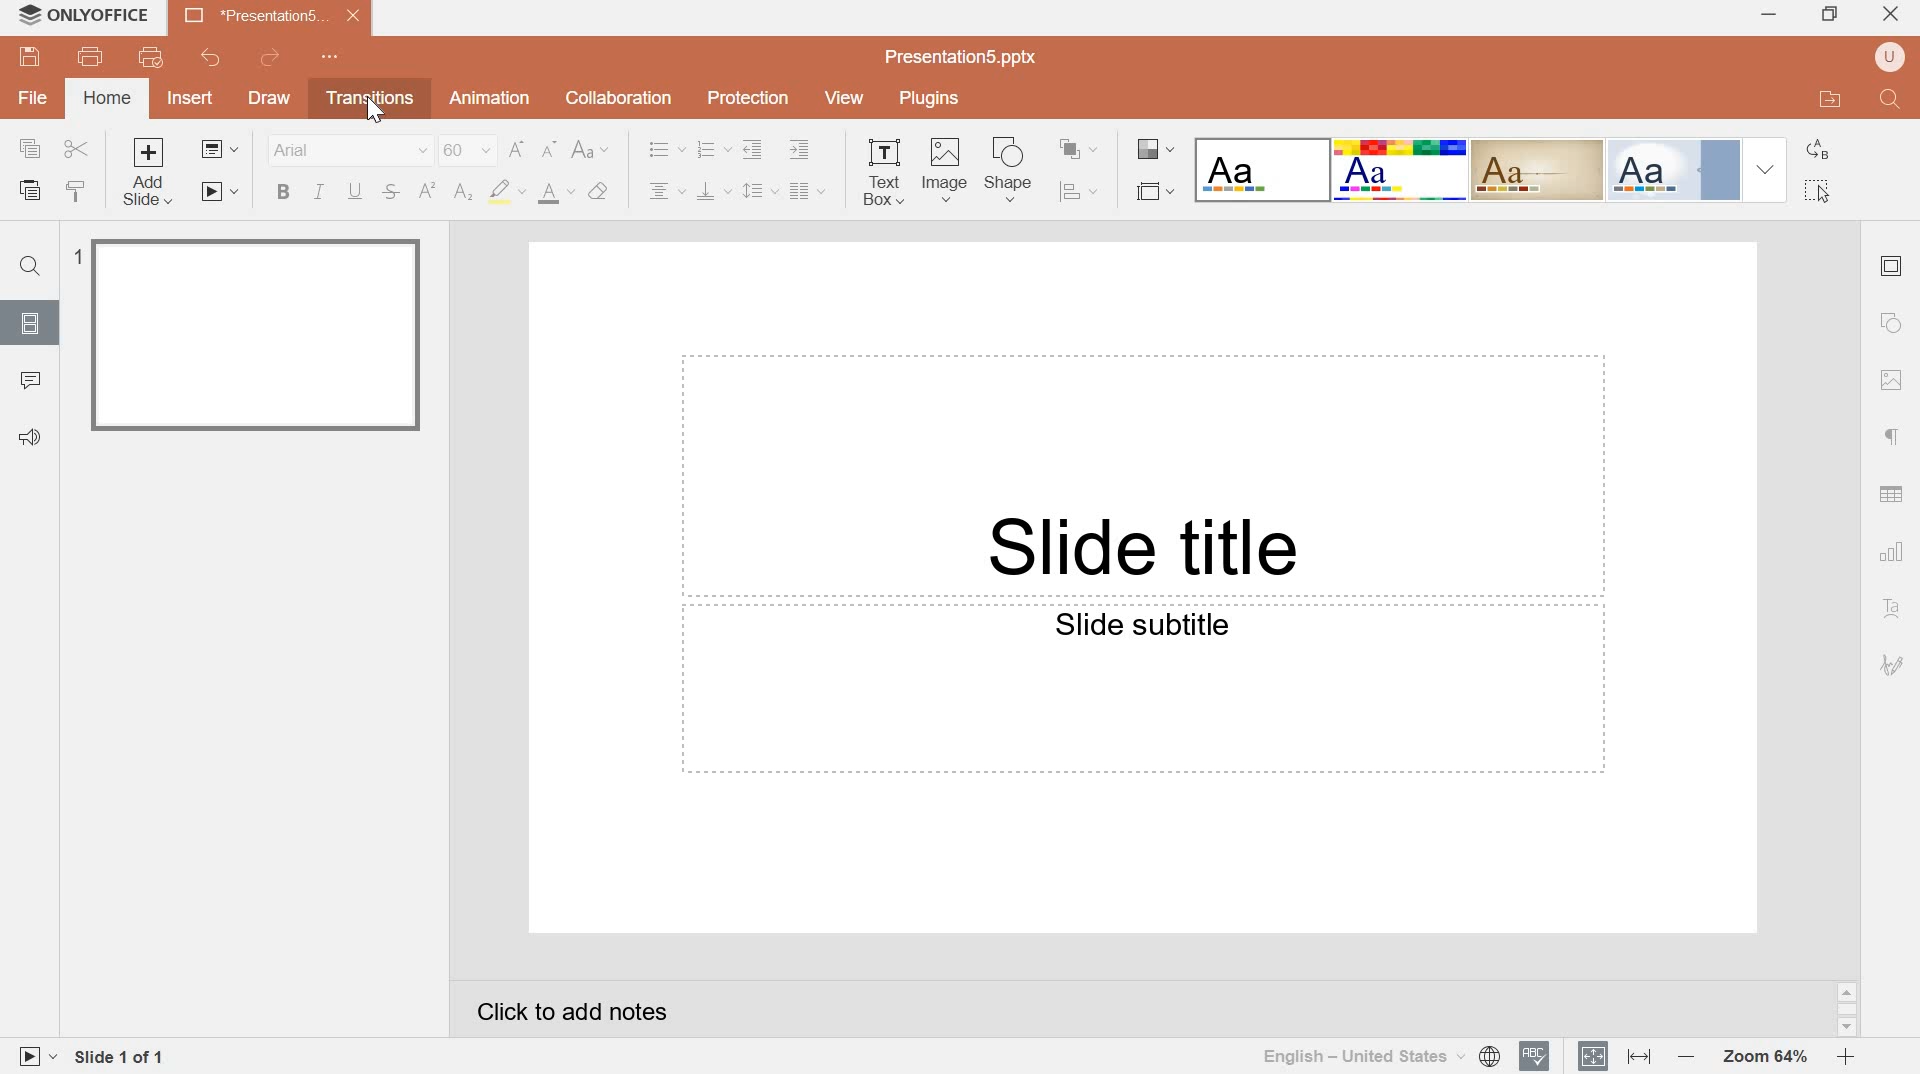 The width and height of the screenshot is (1920, 1074). I want to click on spell checking, so click(1535, 1056).